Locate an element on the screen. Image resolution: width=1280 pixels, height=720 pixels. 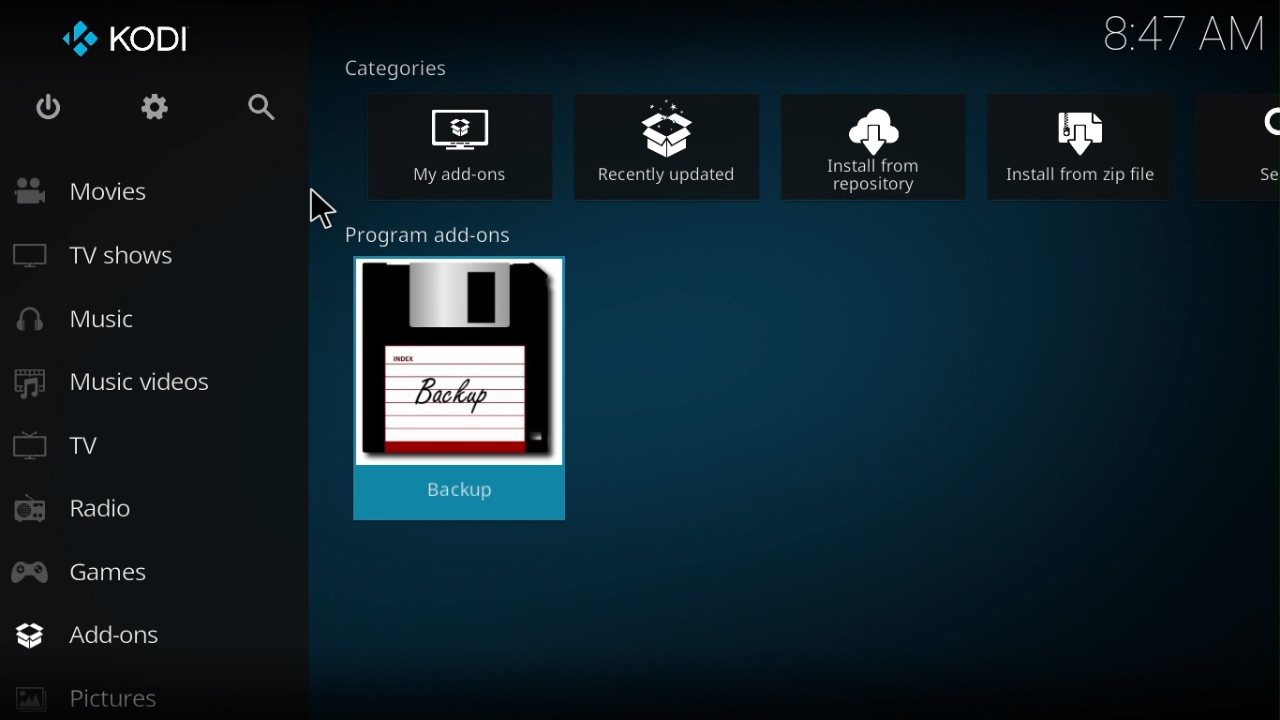
TV shows is located at coordinates (114, 259).